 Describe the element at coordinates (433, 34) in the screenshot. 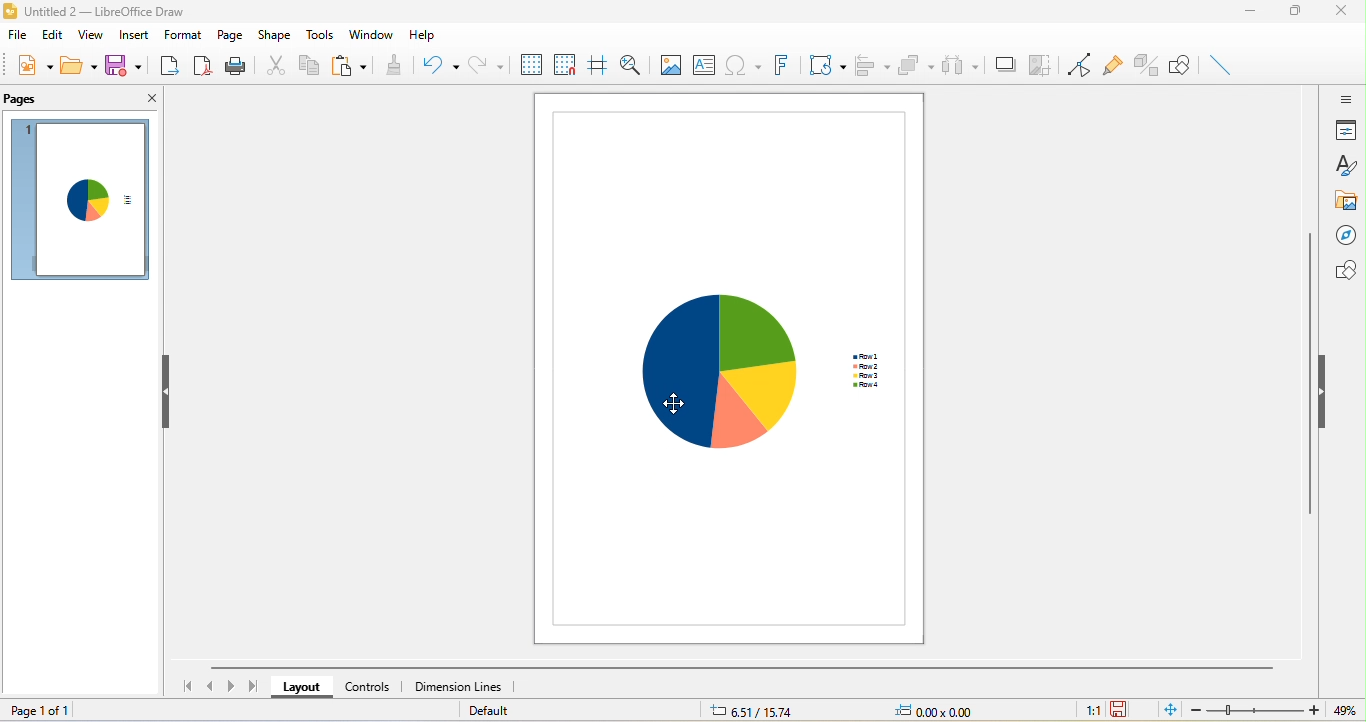

I see `help` at that location.